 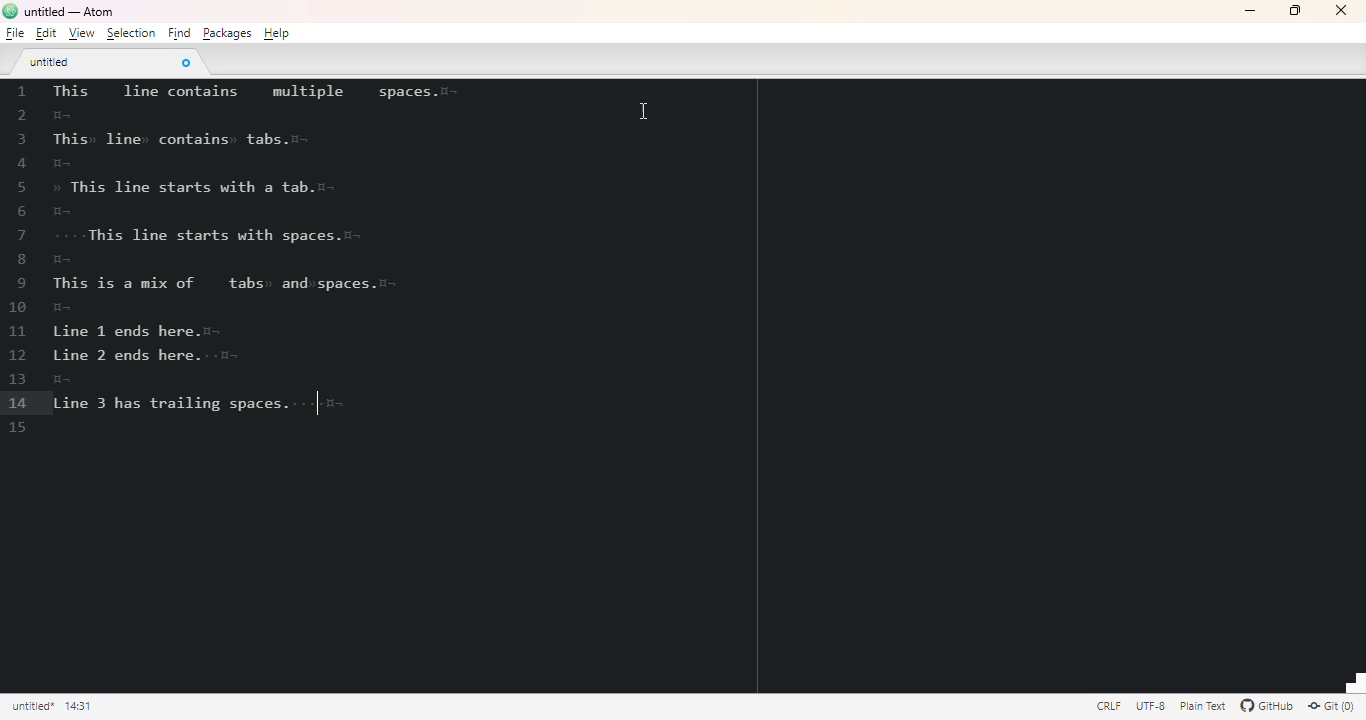 What do you see at coordinates (389, 284) in the screenshot?
I see `invisible characters` at bounding box center [389, 284].